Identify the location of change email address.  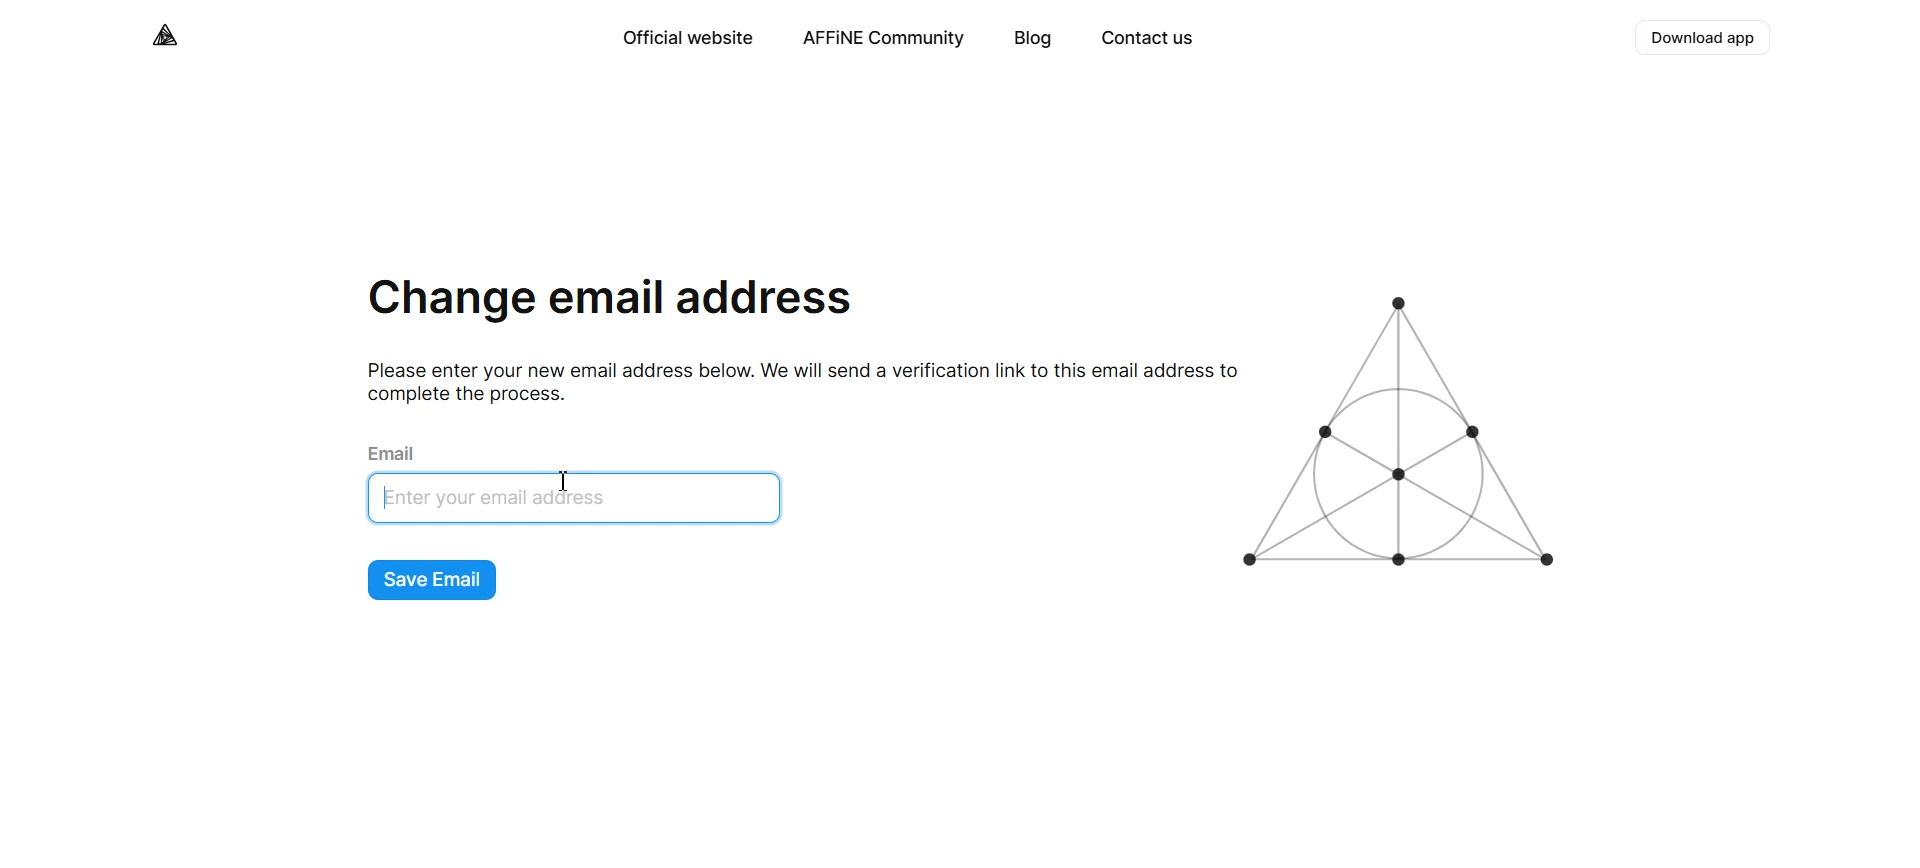
(611, 303).